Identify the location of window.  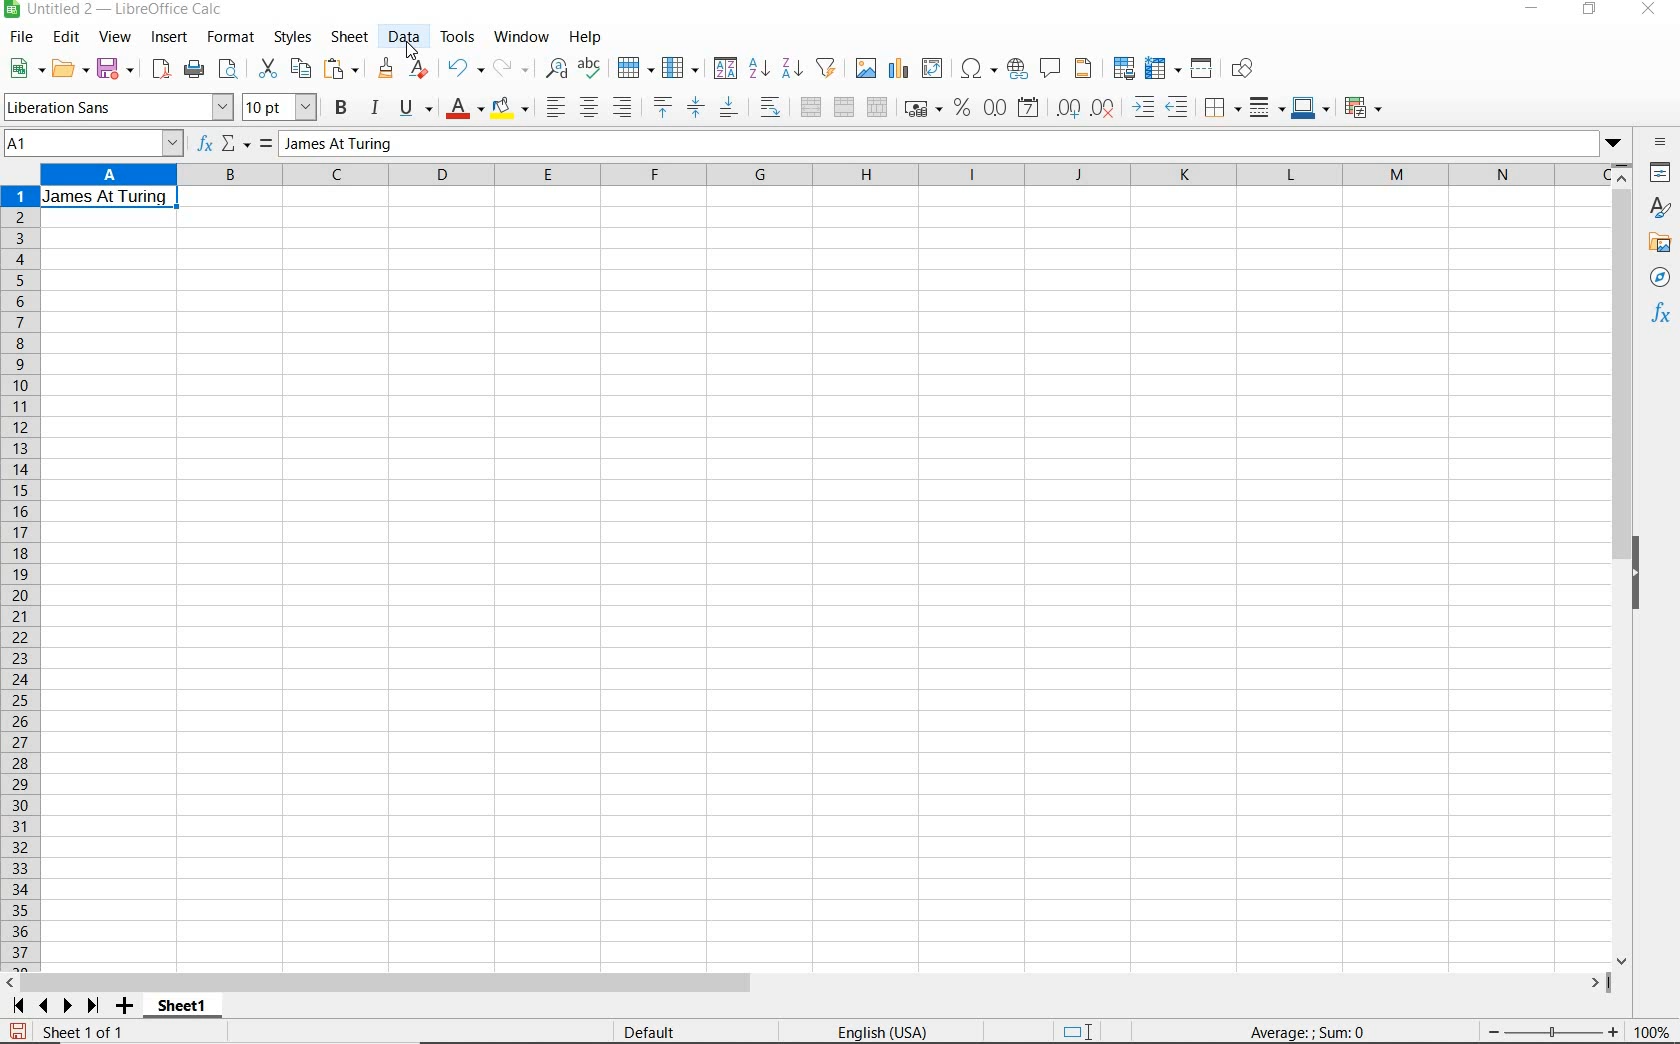
(521, 38).